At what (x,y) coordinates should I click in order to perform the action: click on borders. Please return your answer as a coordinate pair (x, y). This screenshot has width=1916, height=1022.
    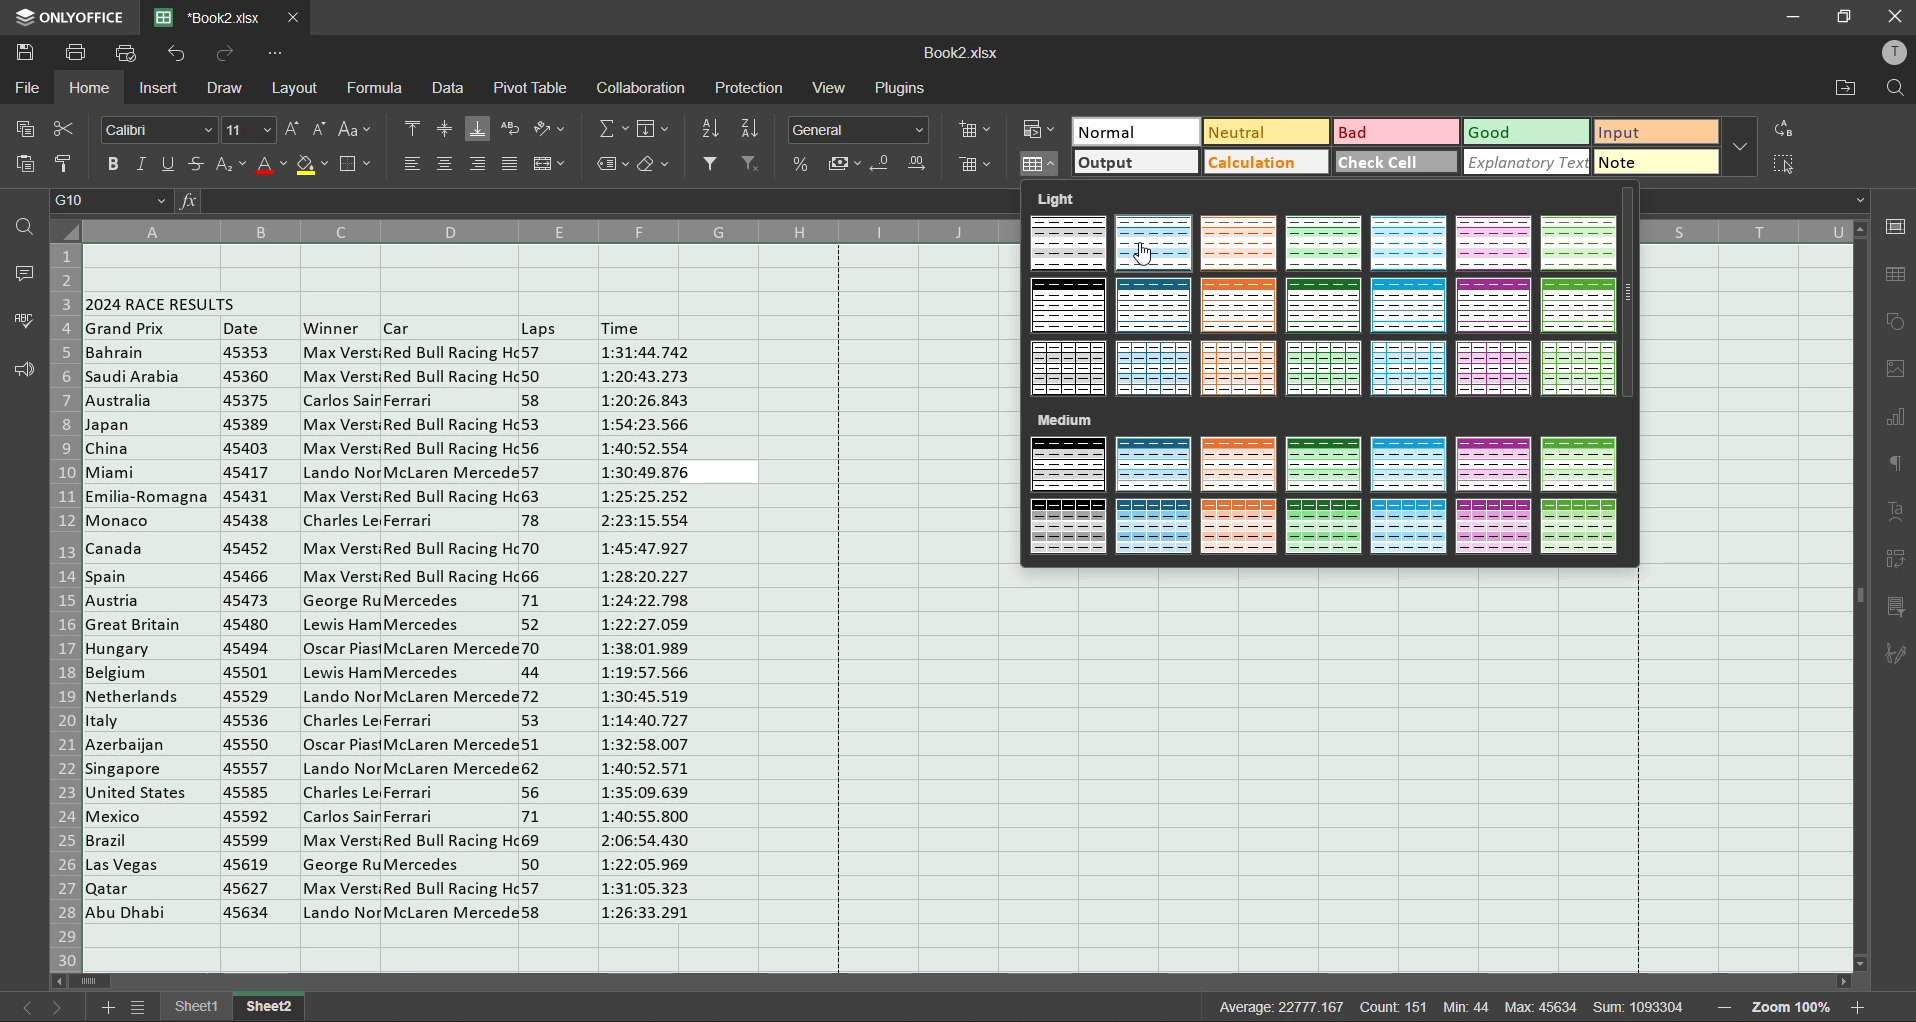
    Looking at the image, I should click on (357, 167).